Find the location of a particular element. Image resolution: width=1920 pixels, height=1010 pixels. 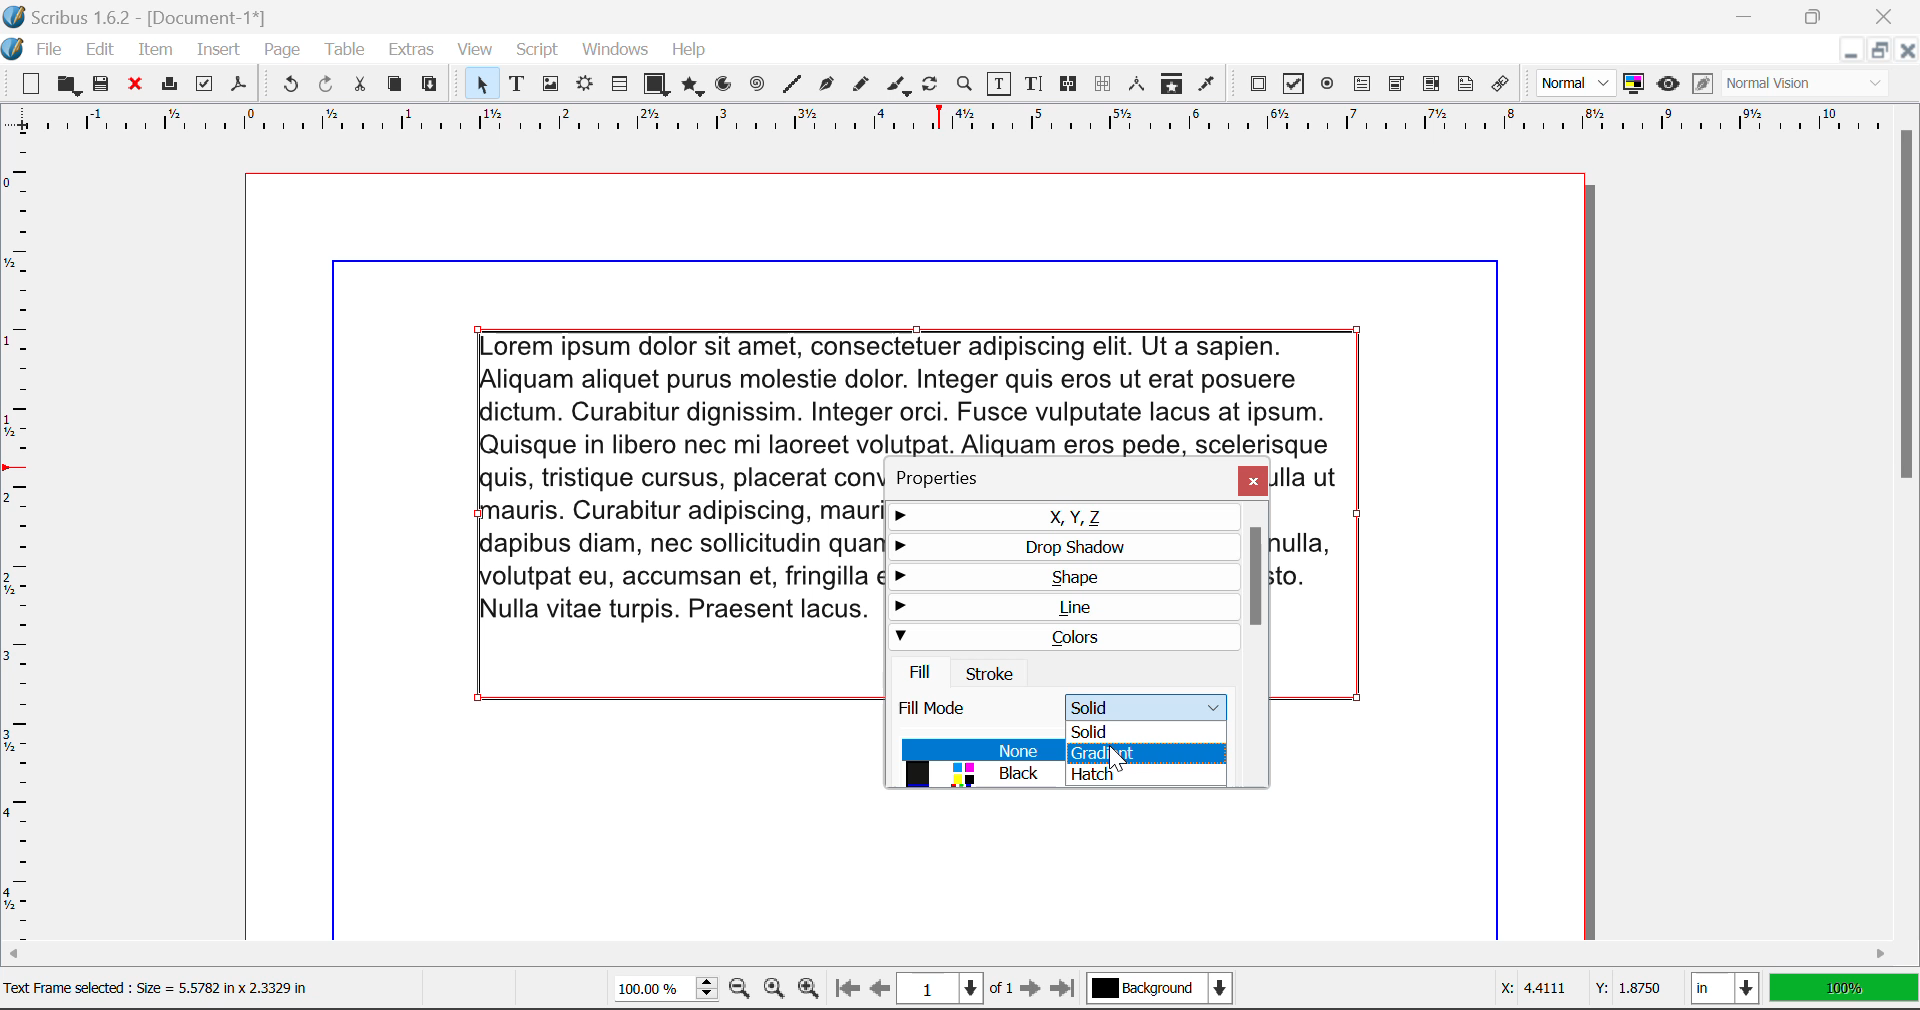

Last Page is located at coordinates (1067, 992).